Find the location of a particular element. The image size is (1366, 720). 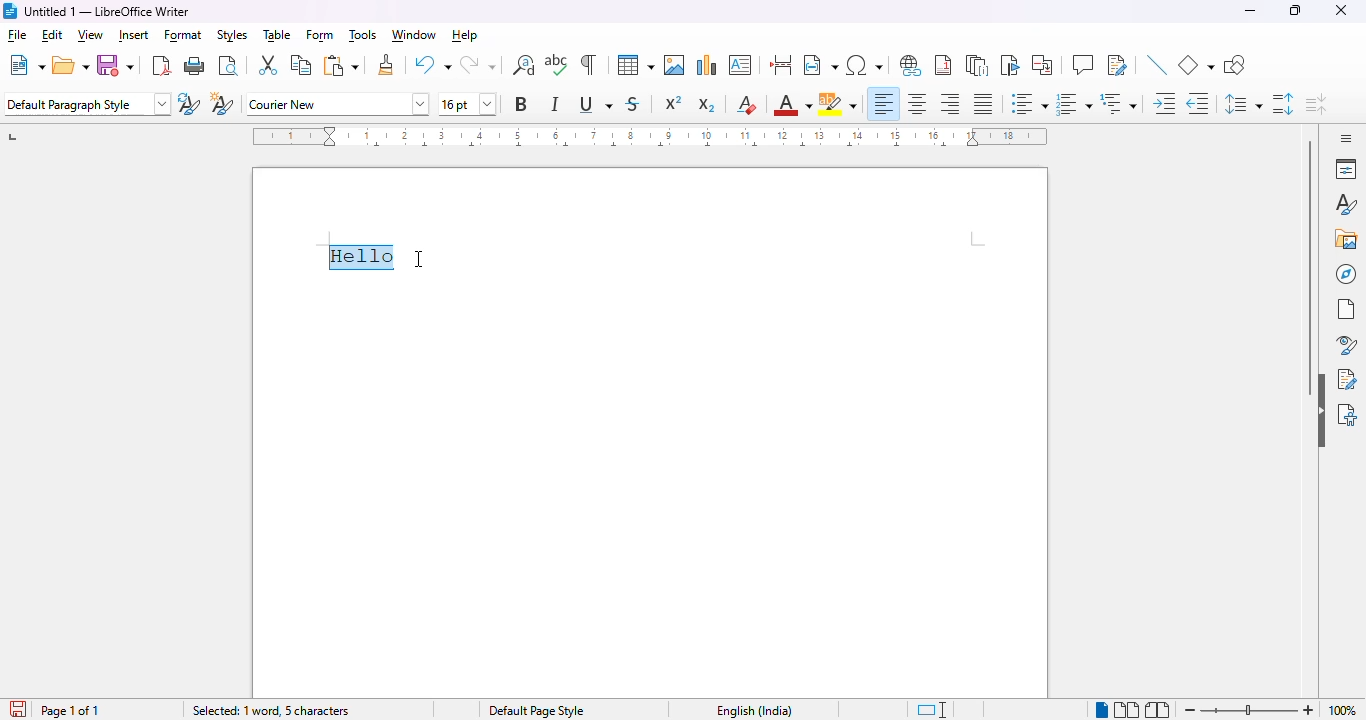

clone formatting is located at coordinates (386, 63).